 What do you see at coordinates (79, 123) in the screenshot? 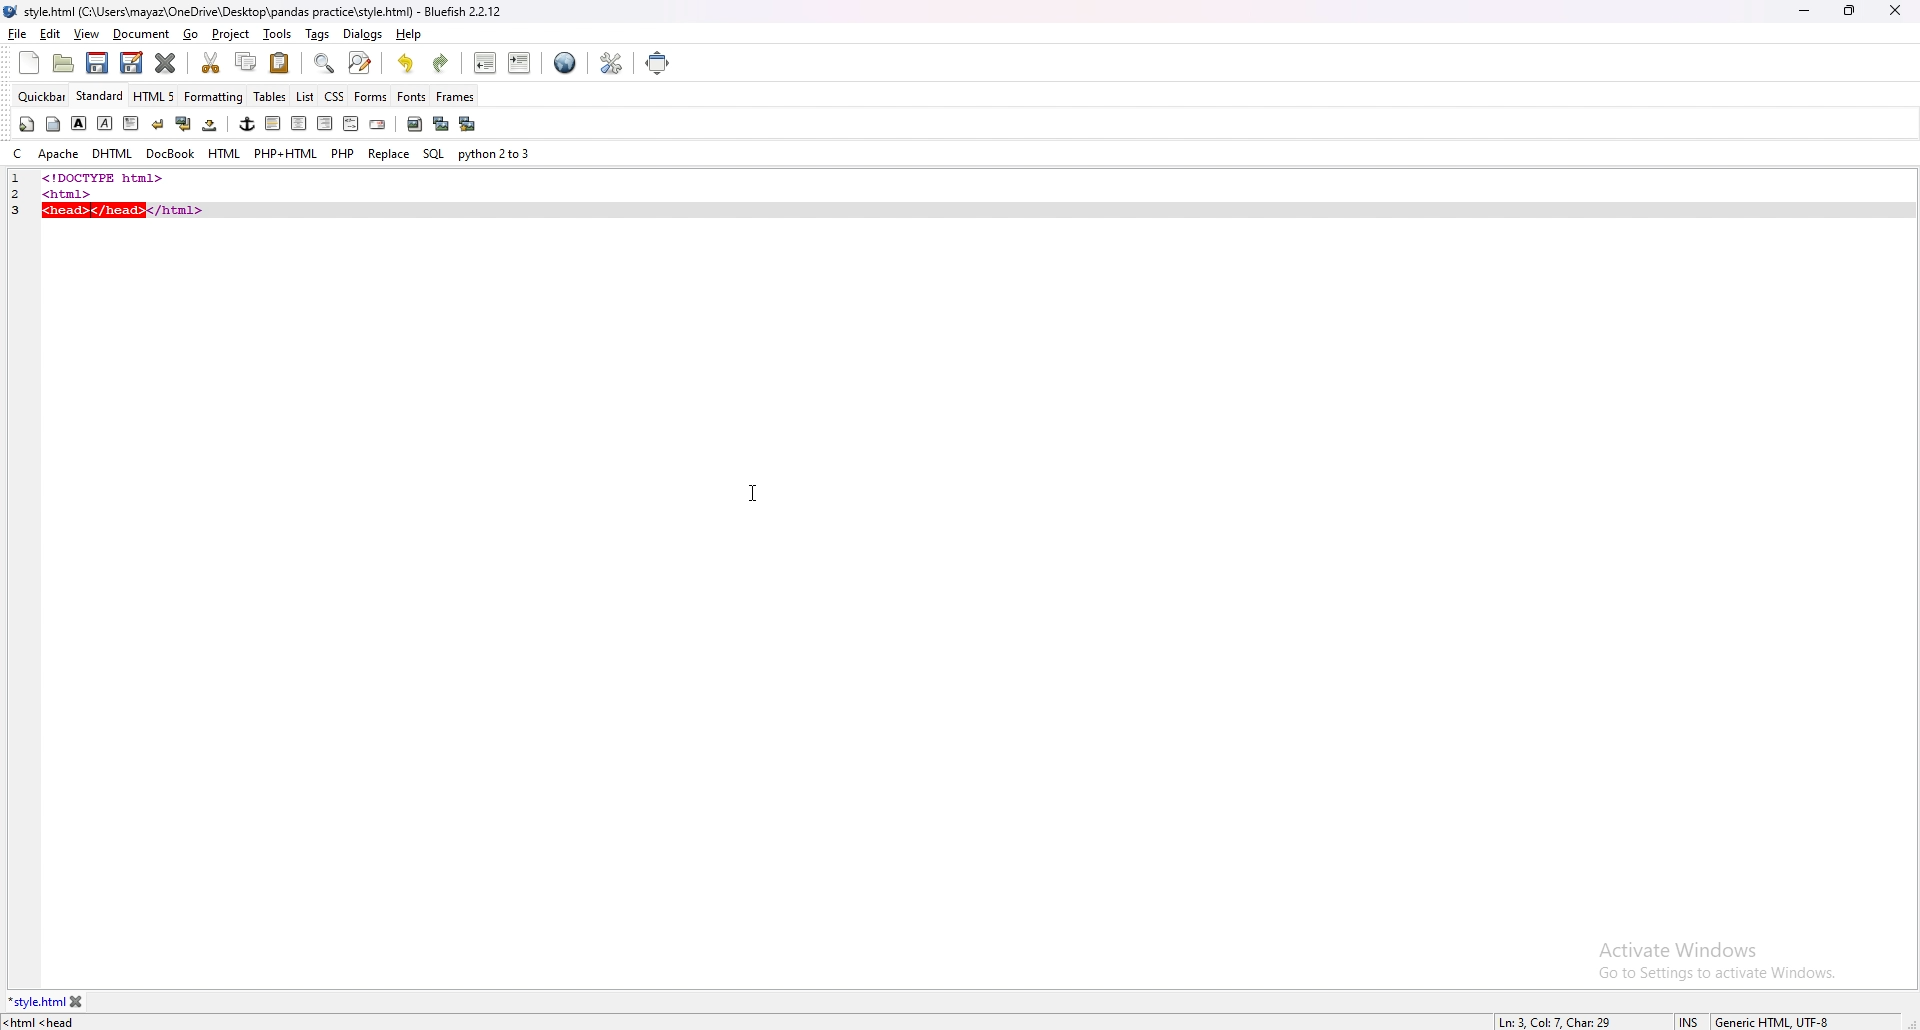
I see `bold` at bounding box center [79, 123].